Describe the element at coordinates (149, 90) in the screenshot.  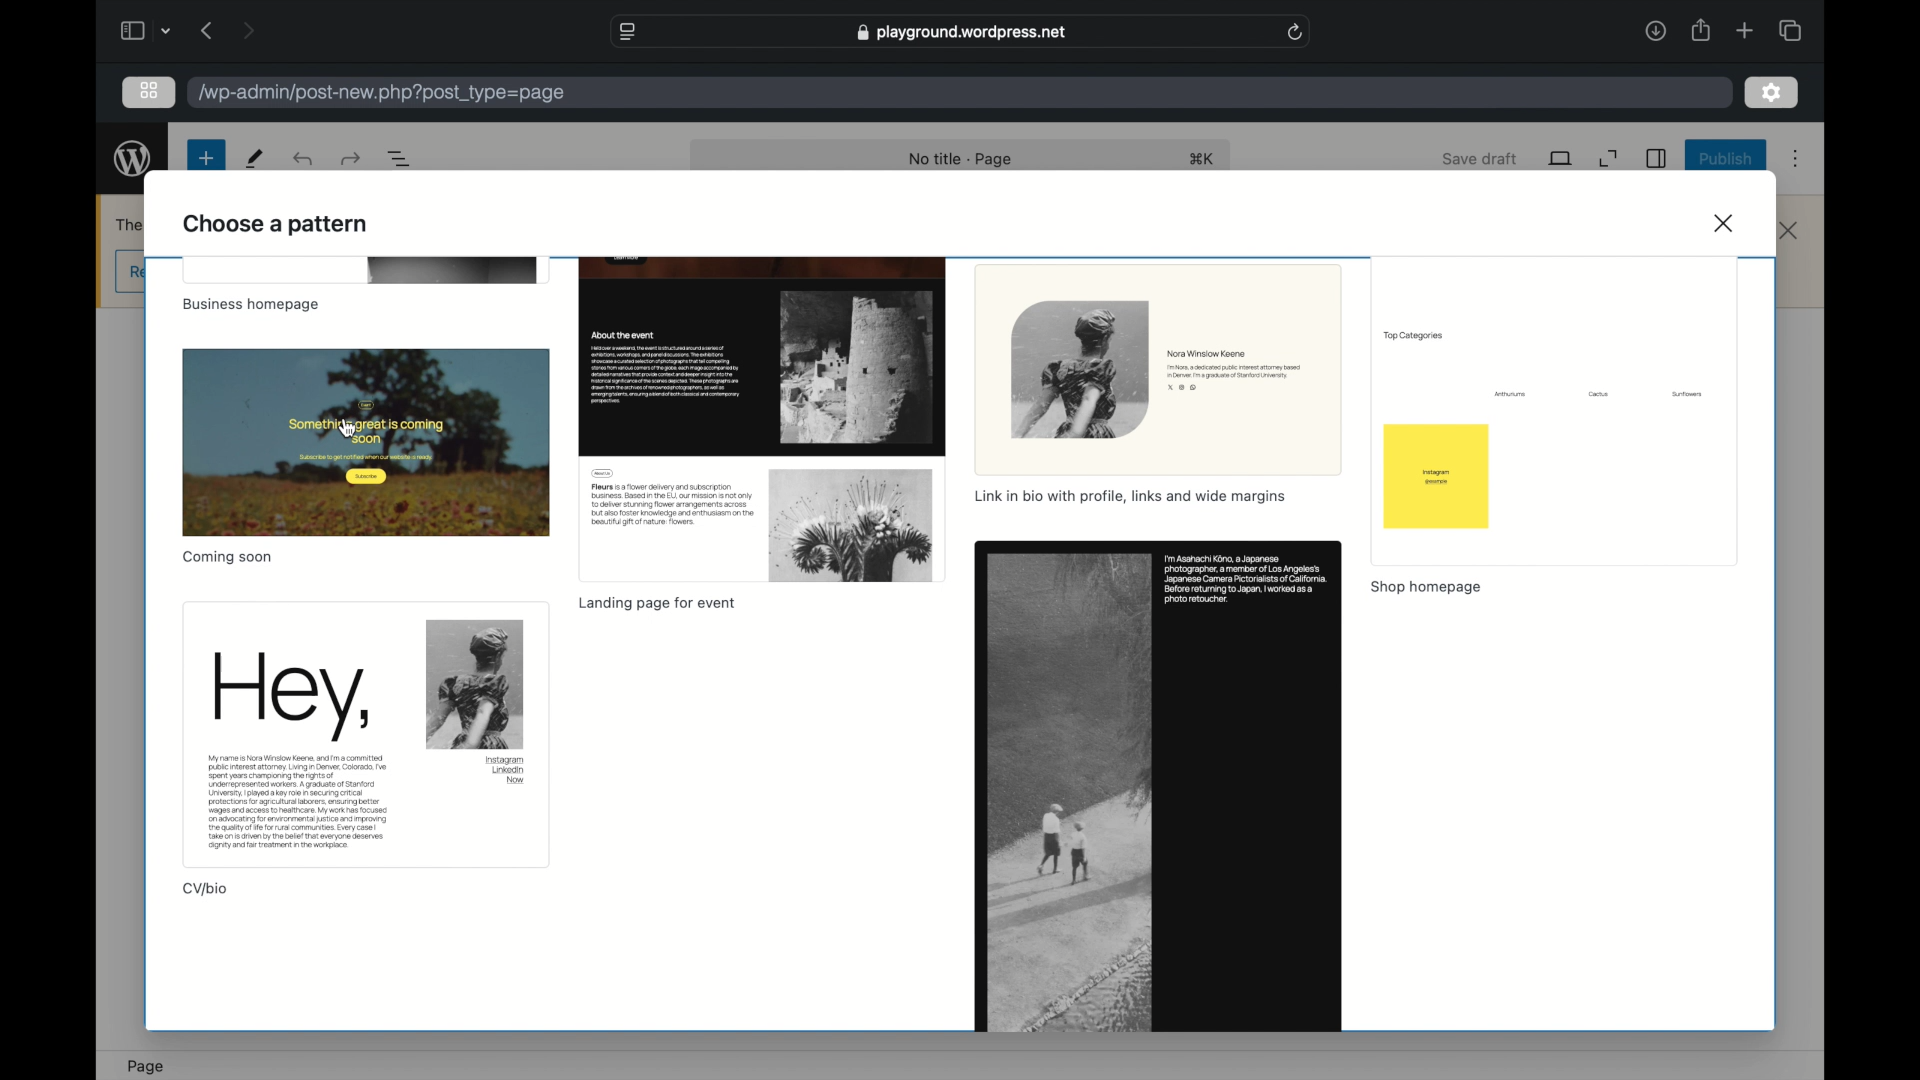
I see `grid` at that location.